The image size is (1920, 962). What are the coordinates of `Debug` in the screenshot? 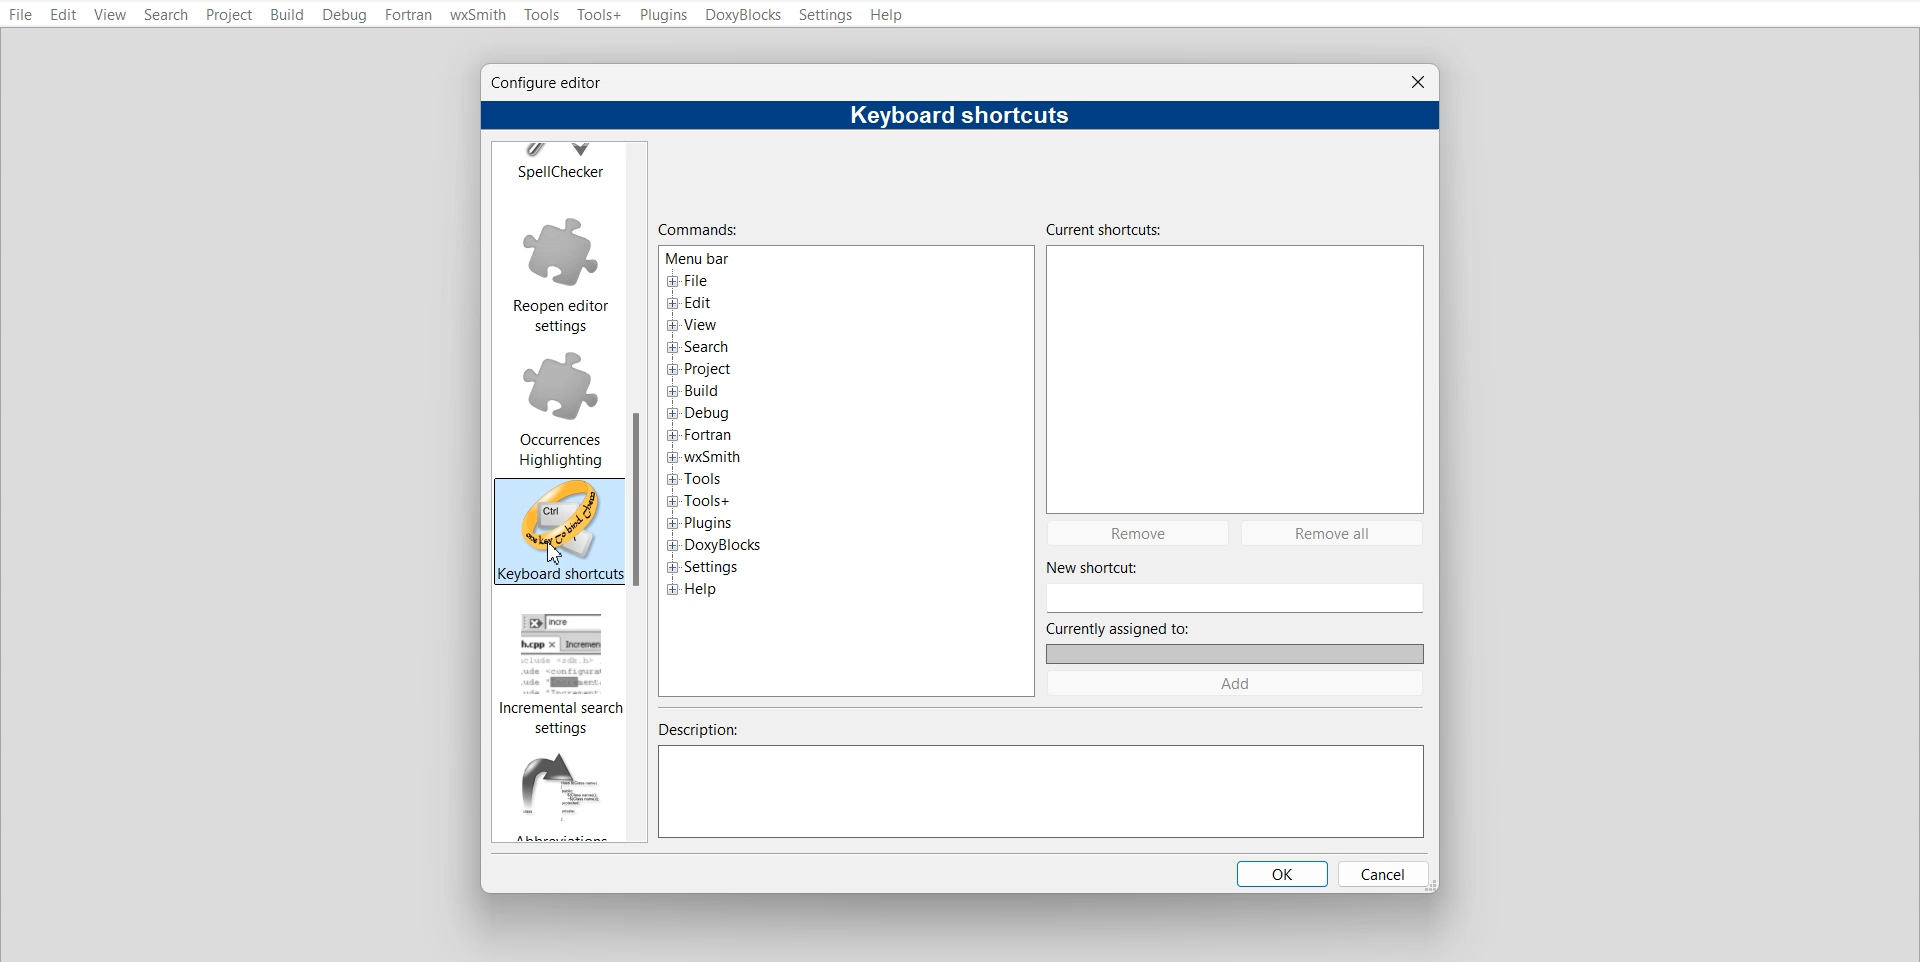 It's located at (344, 15).